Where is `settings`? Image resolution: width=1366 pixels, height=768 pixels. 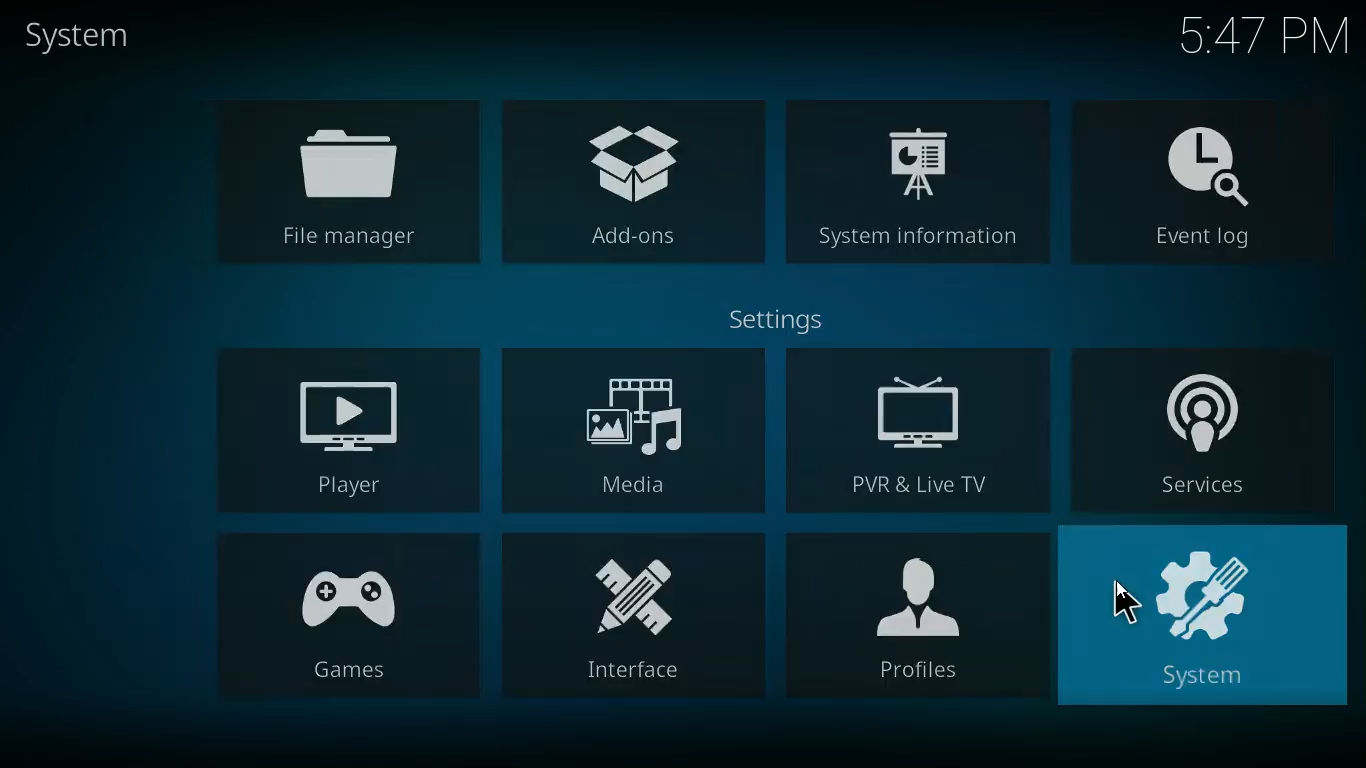 settings is located at coordinates (774, 318).